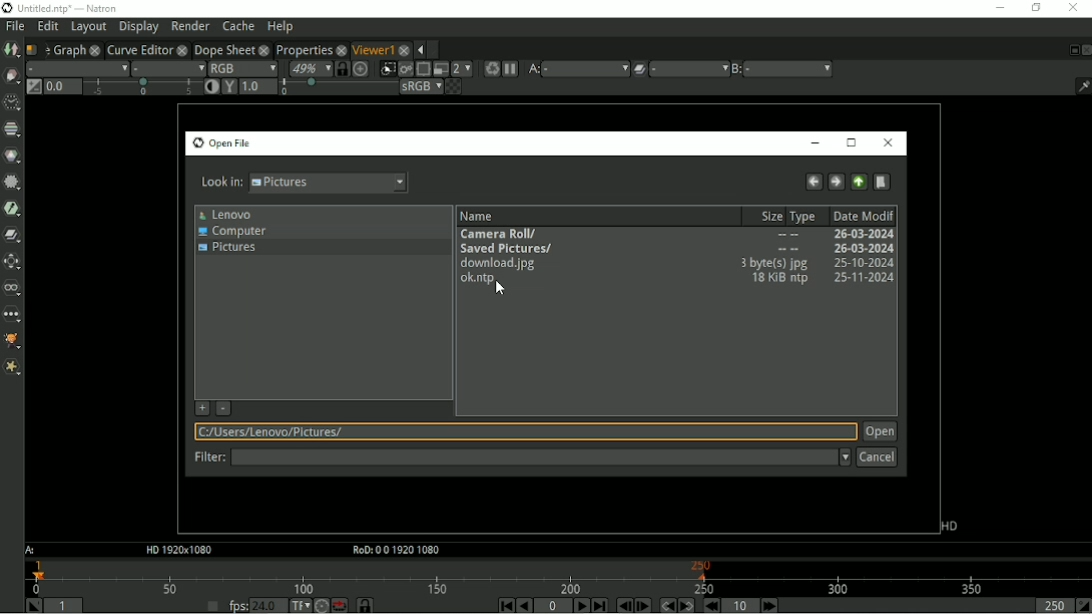  Describe the element at coordinates (623, 605) in the screenshot. I see `Previous frame` at that location.